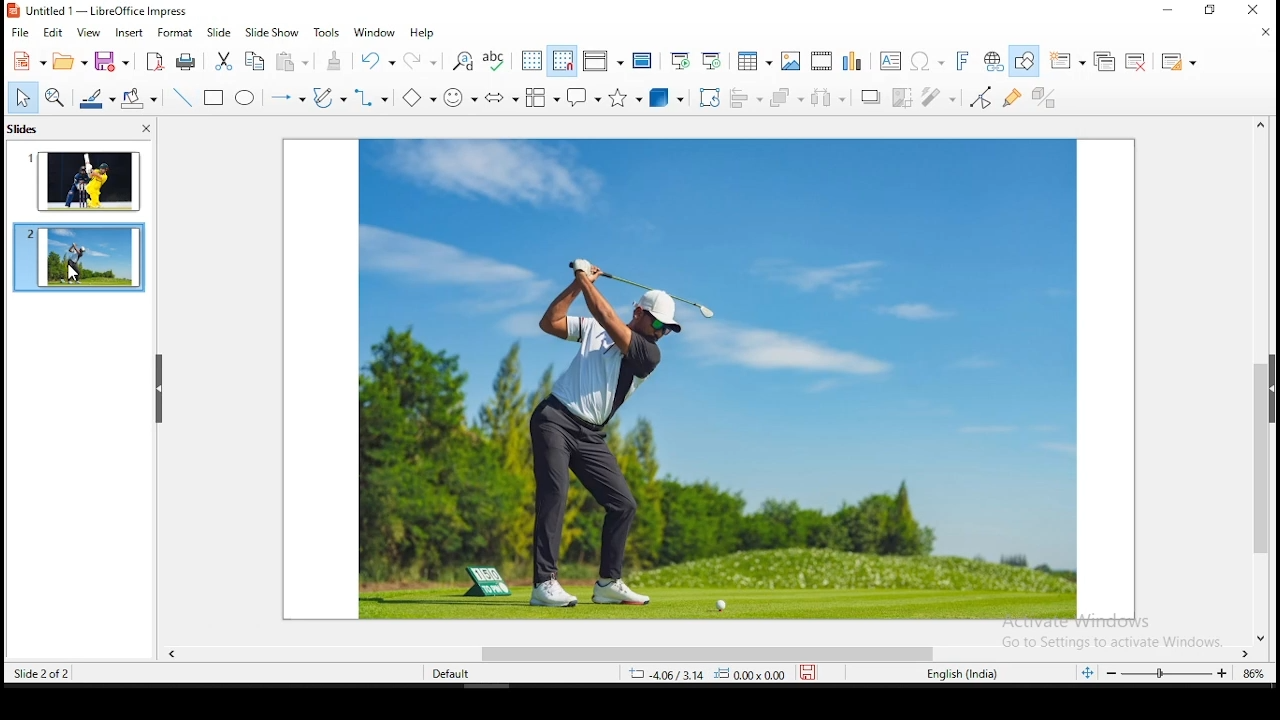 The width and height of the screenshot is (1280, 720). Describe the element at coordinates (711, 62) in the screenshot. I see `start from current slide` at that location.